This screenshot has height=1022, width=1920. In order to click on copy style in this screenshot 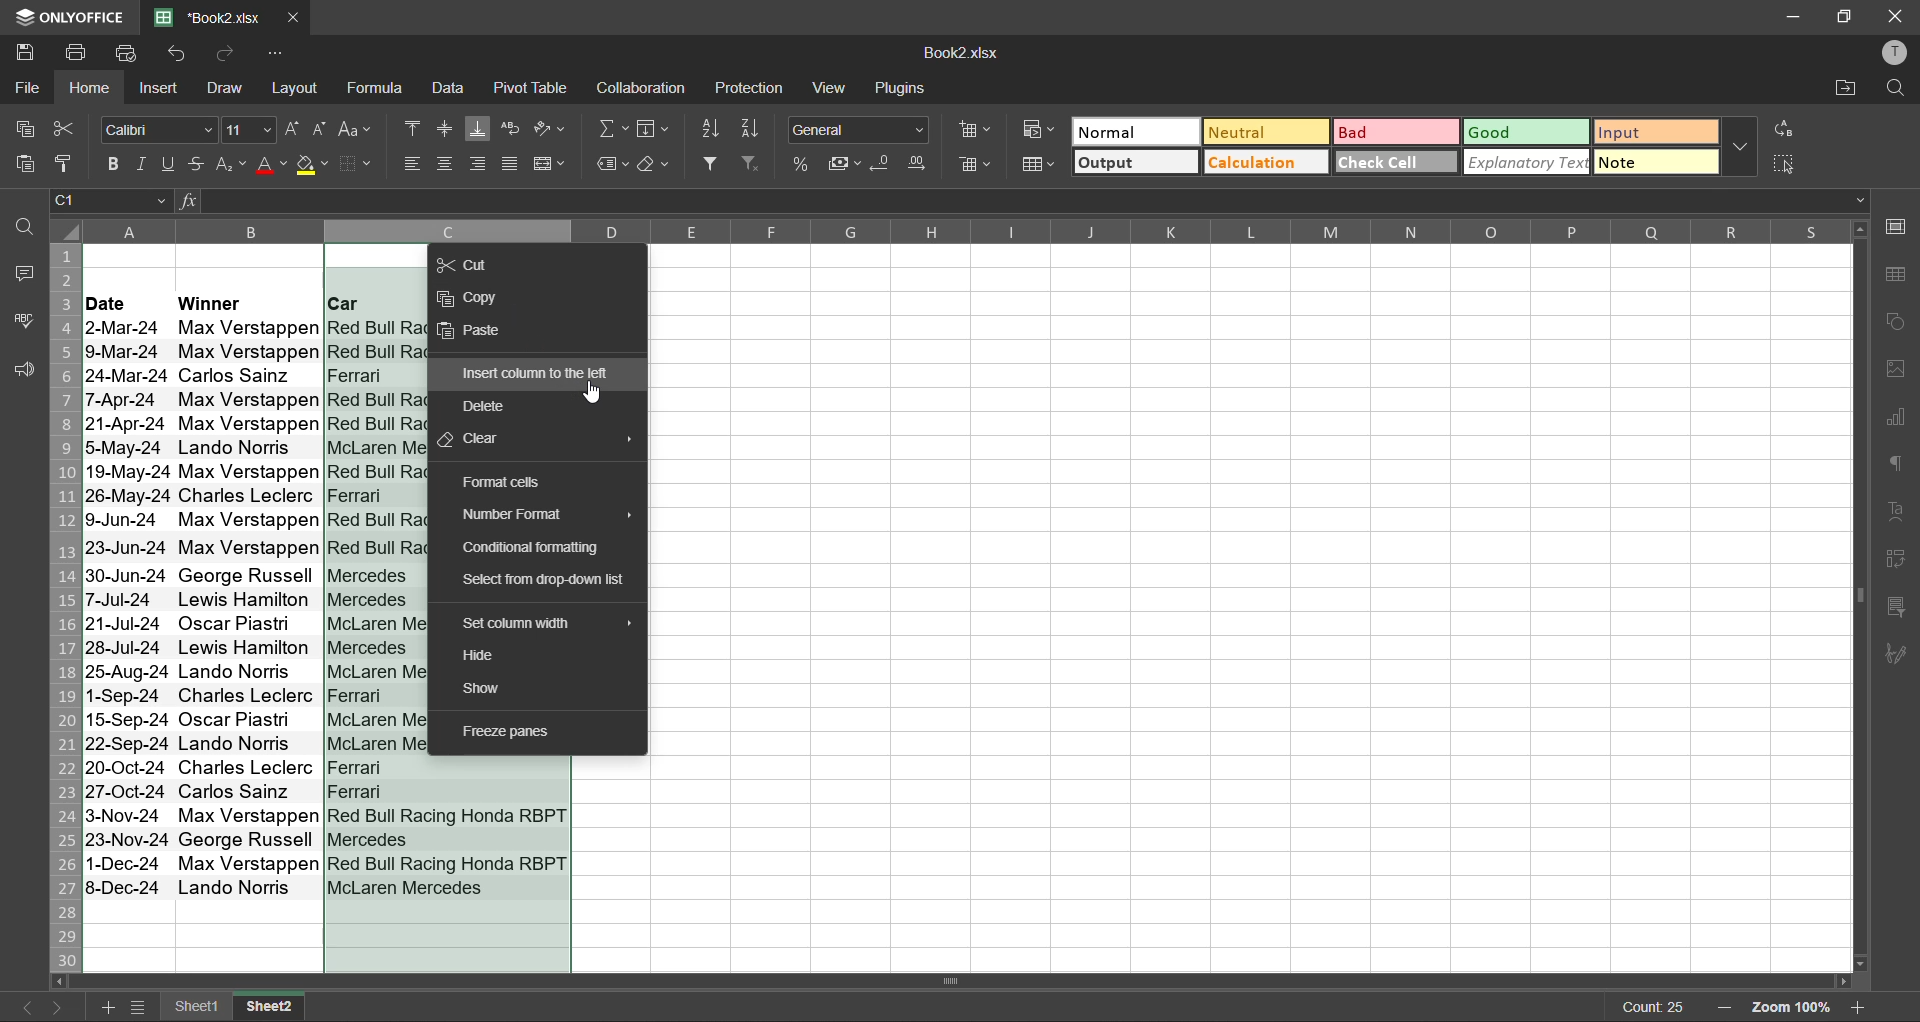, I will do `click(71, 165)`.